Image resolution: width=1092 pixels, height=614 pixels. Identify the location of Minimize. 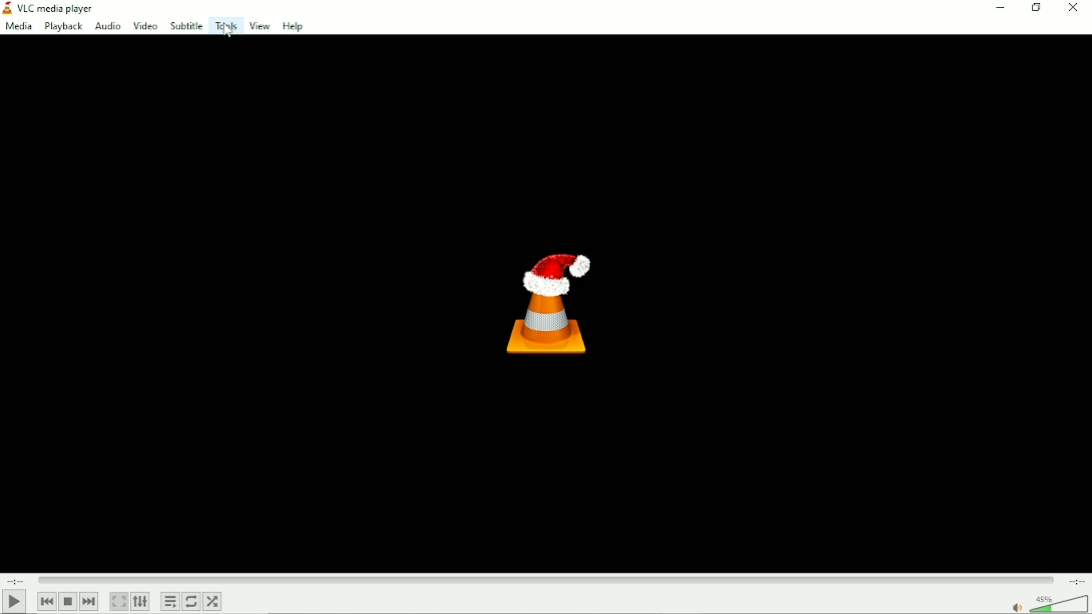
(1000, 7).